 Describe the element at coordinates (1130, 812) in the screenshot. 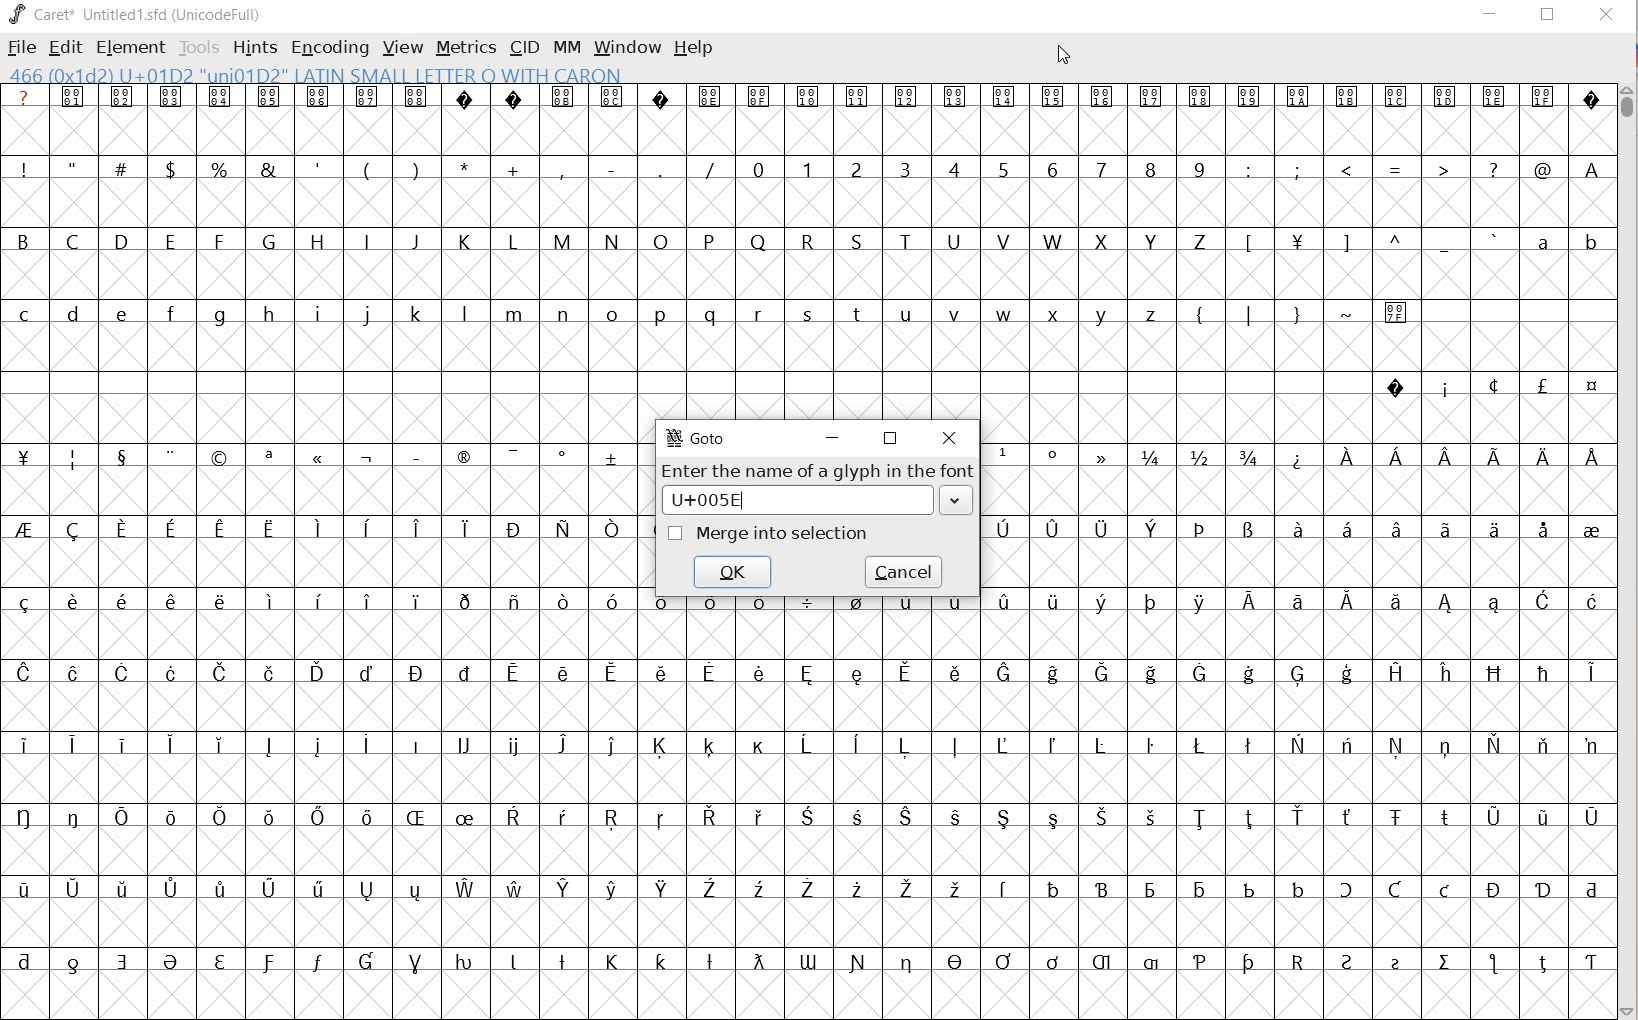

I see `glyph characters` at that location.